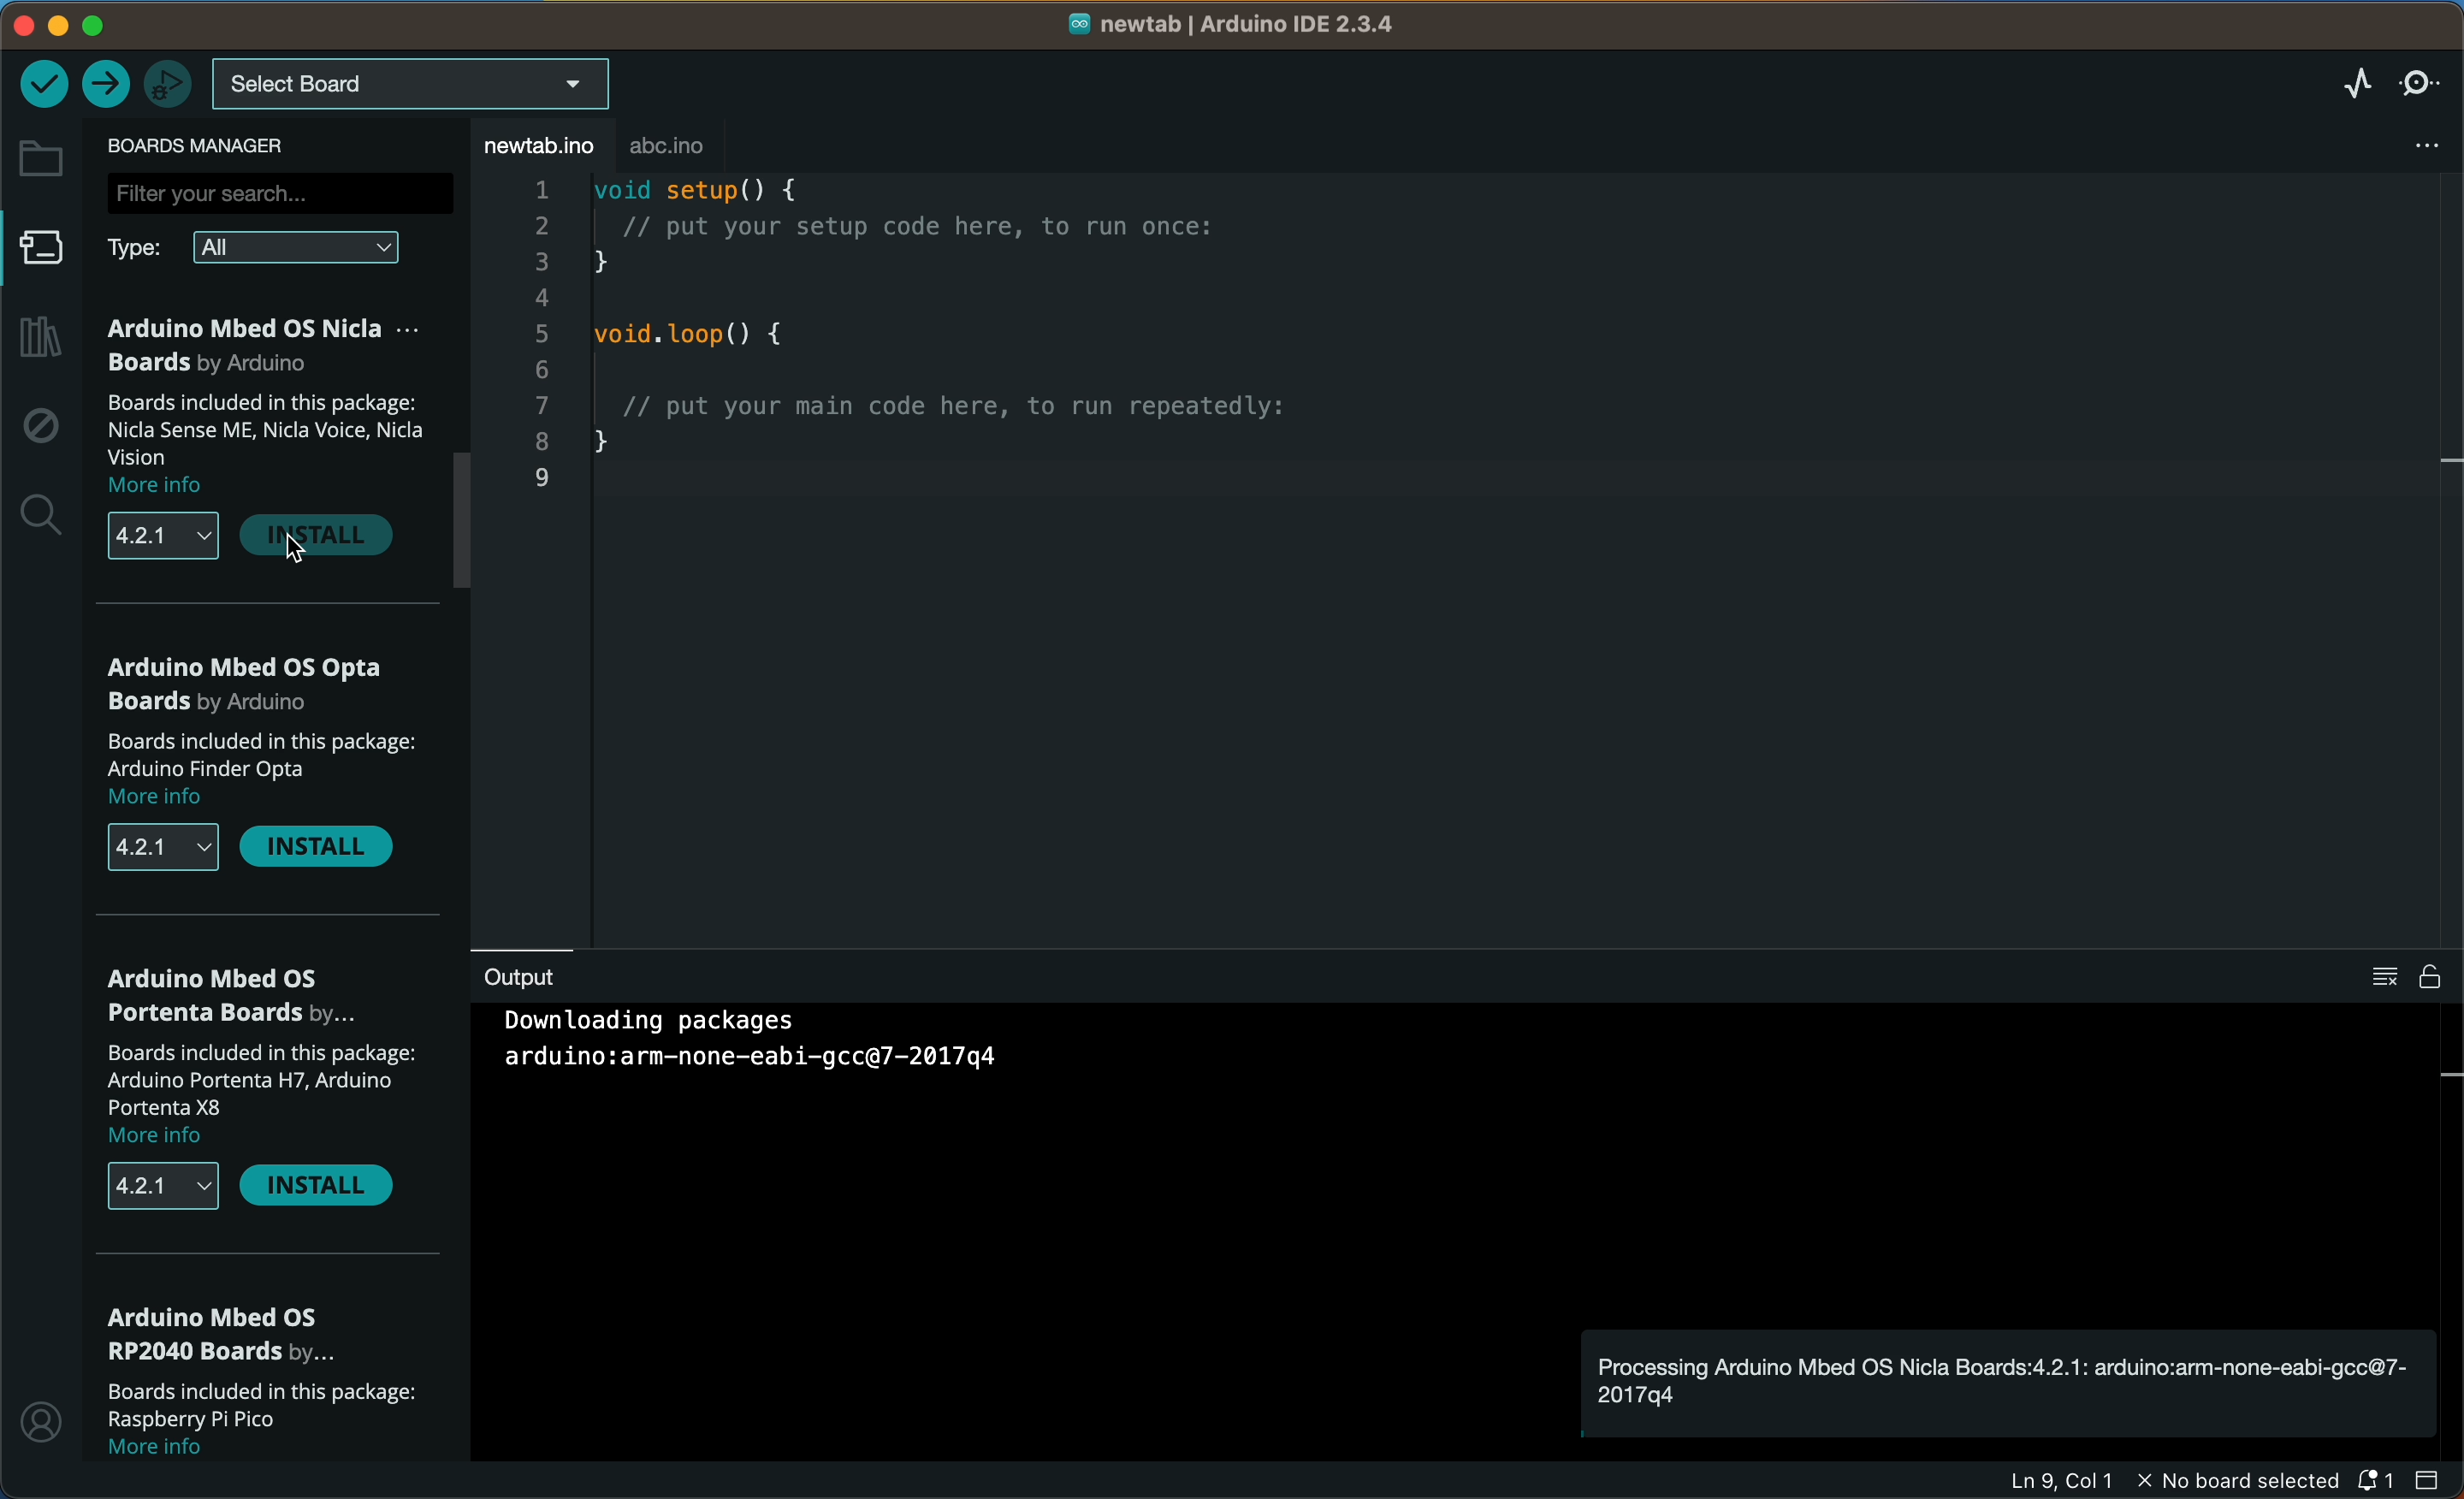  I want to click on search, so click(45, 512).